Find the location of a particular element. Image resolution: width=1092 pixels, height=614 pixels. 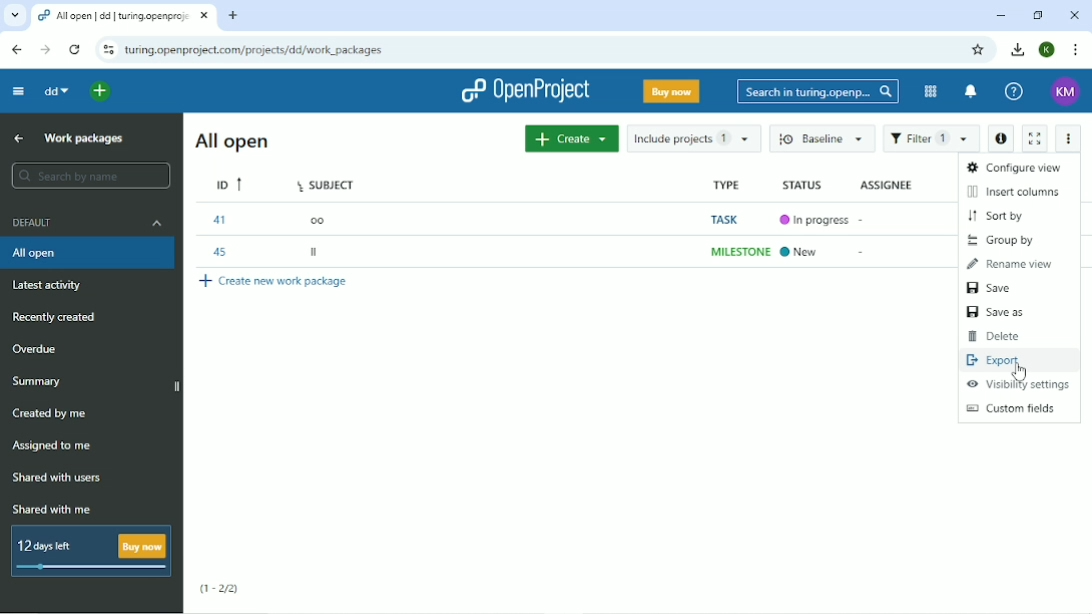

Configure view is located at coordinates (1017, 169).